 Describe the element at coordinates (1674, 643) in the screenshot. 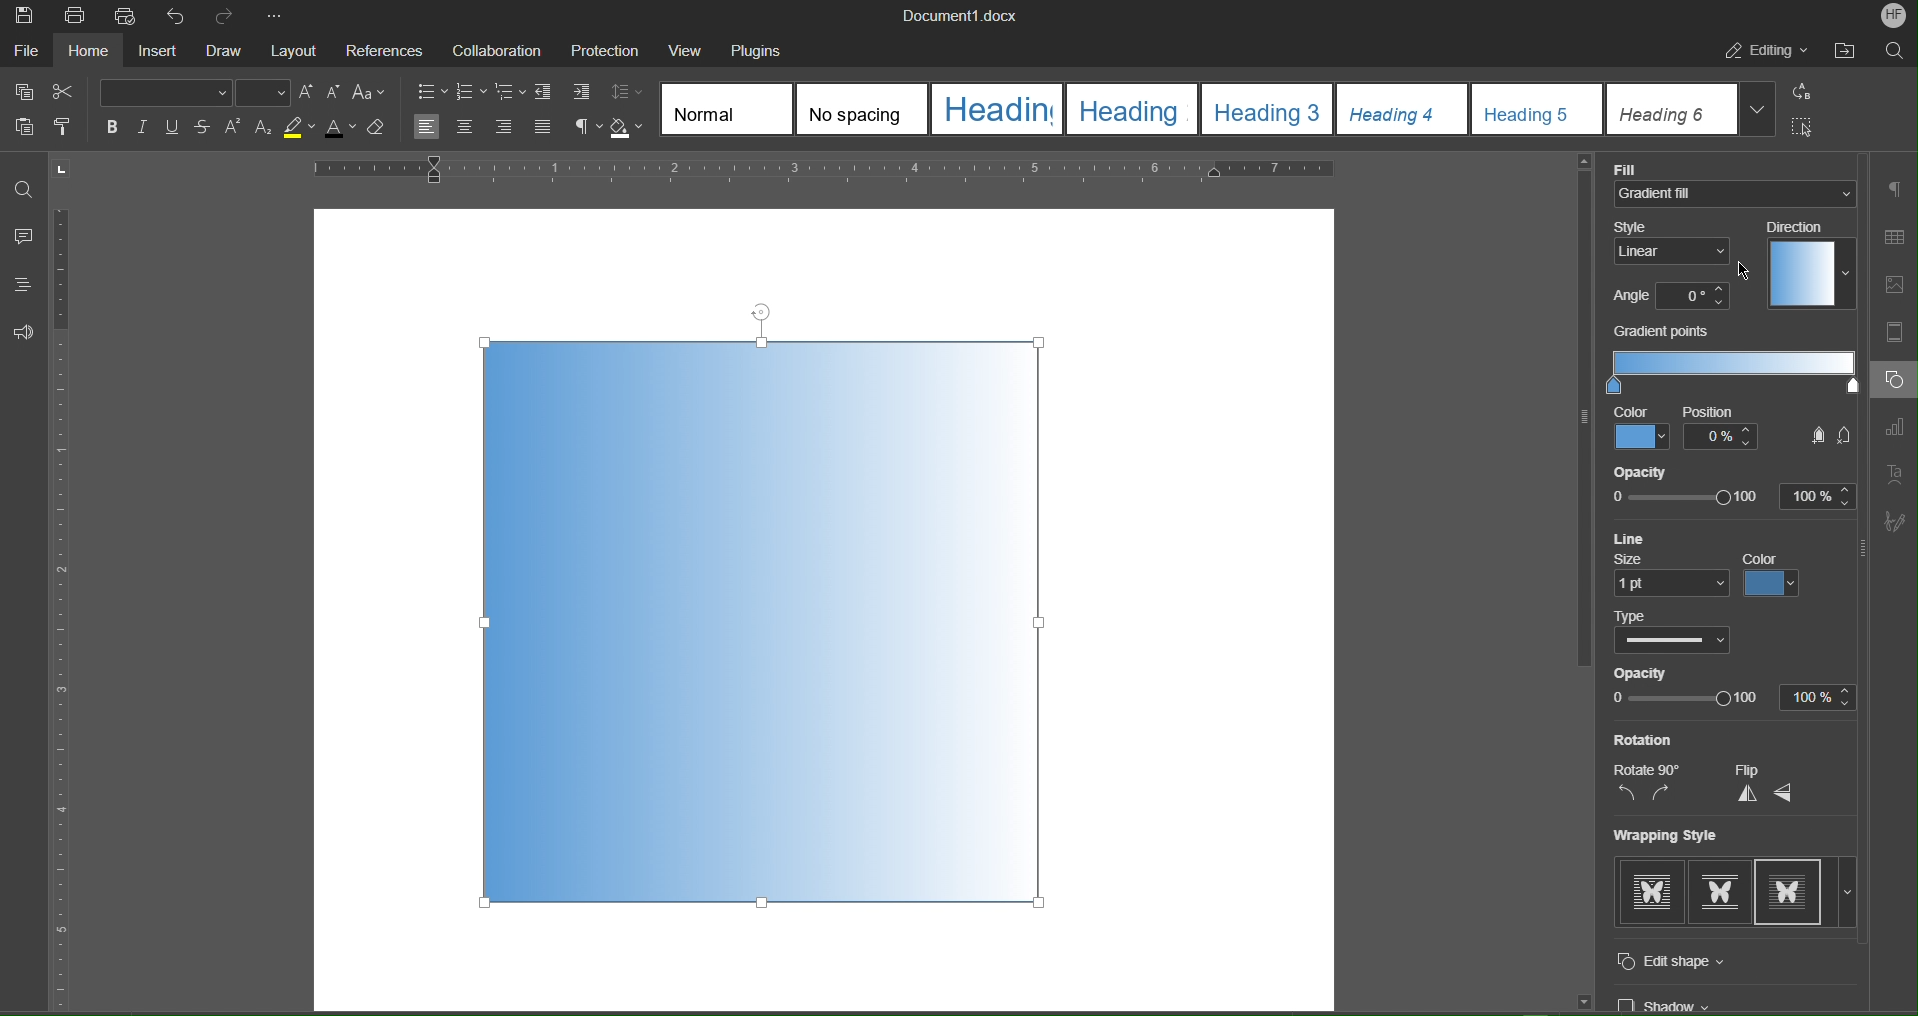

I see `Line type` at that location.